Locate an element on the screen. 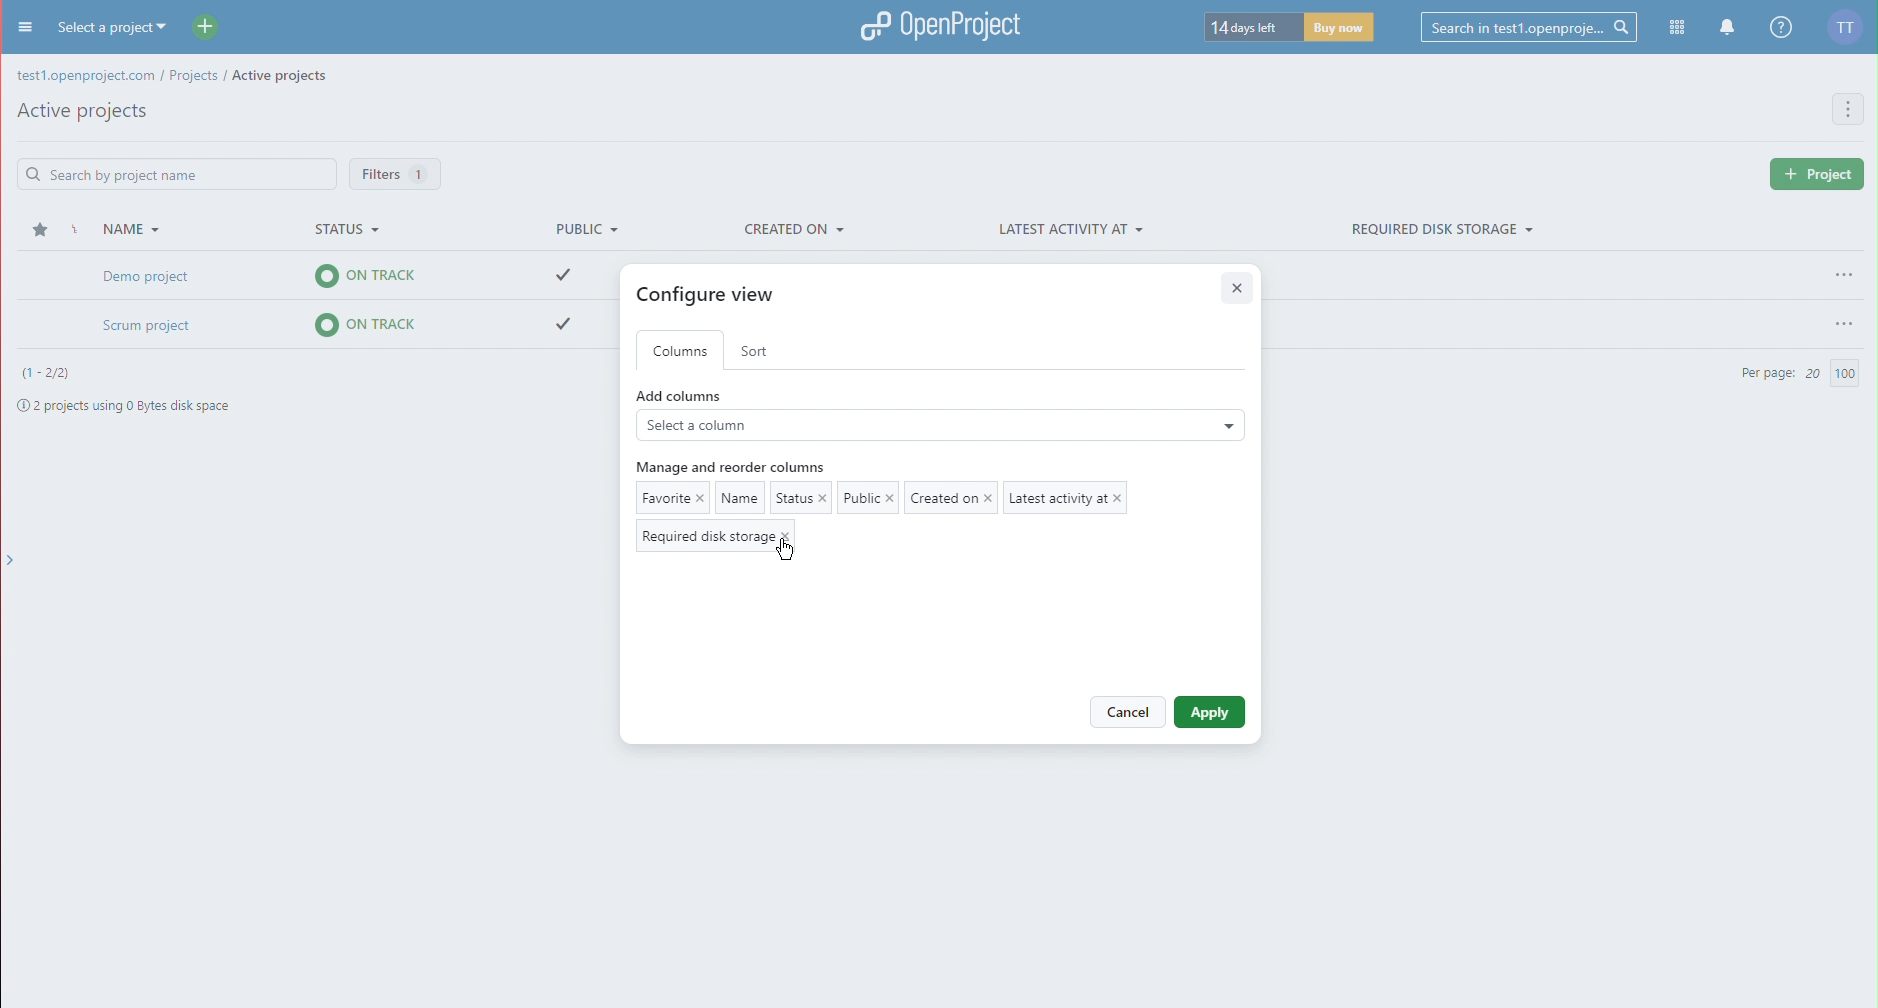  Close is located at coordinates (1238, 288).